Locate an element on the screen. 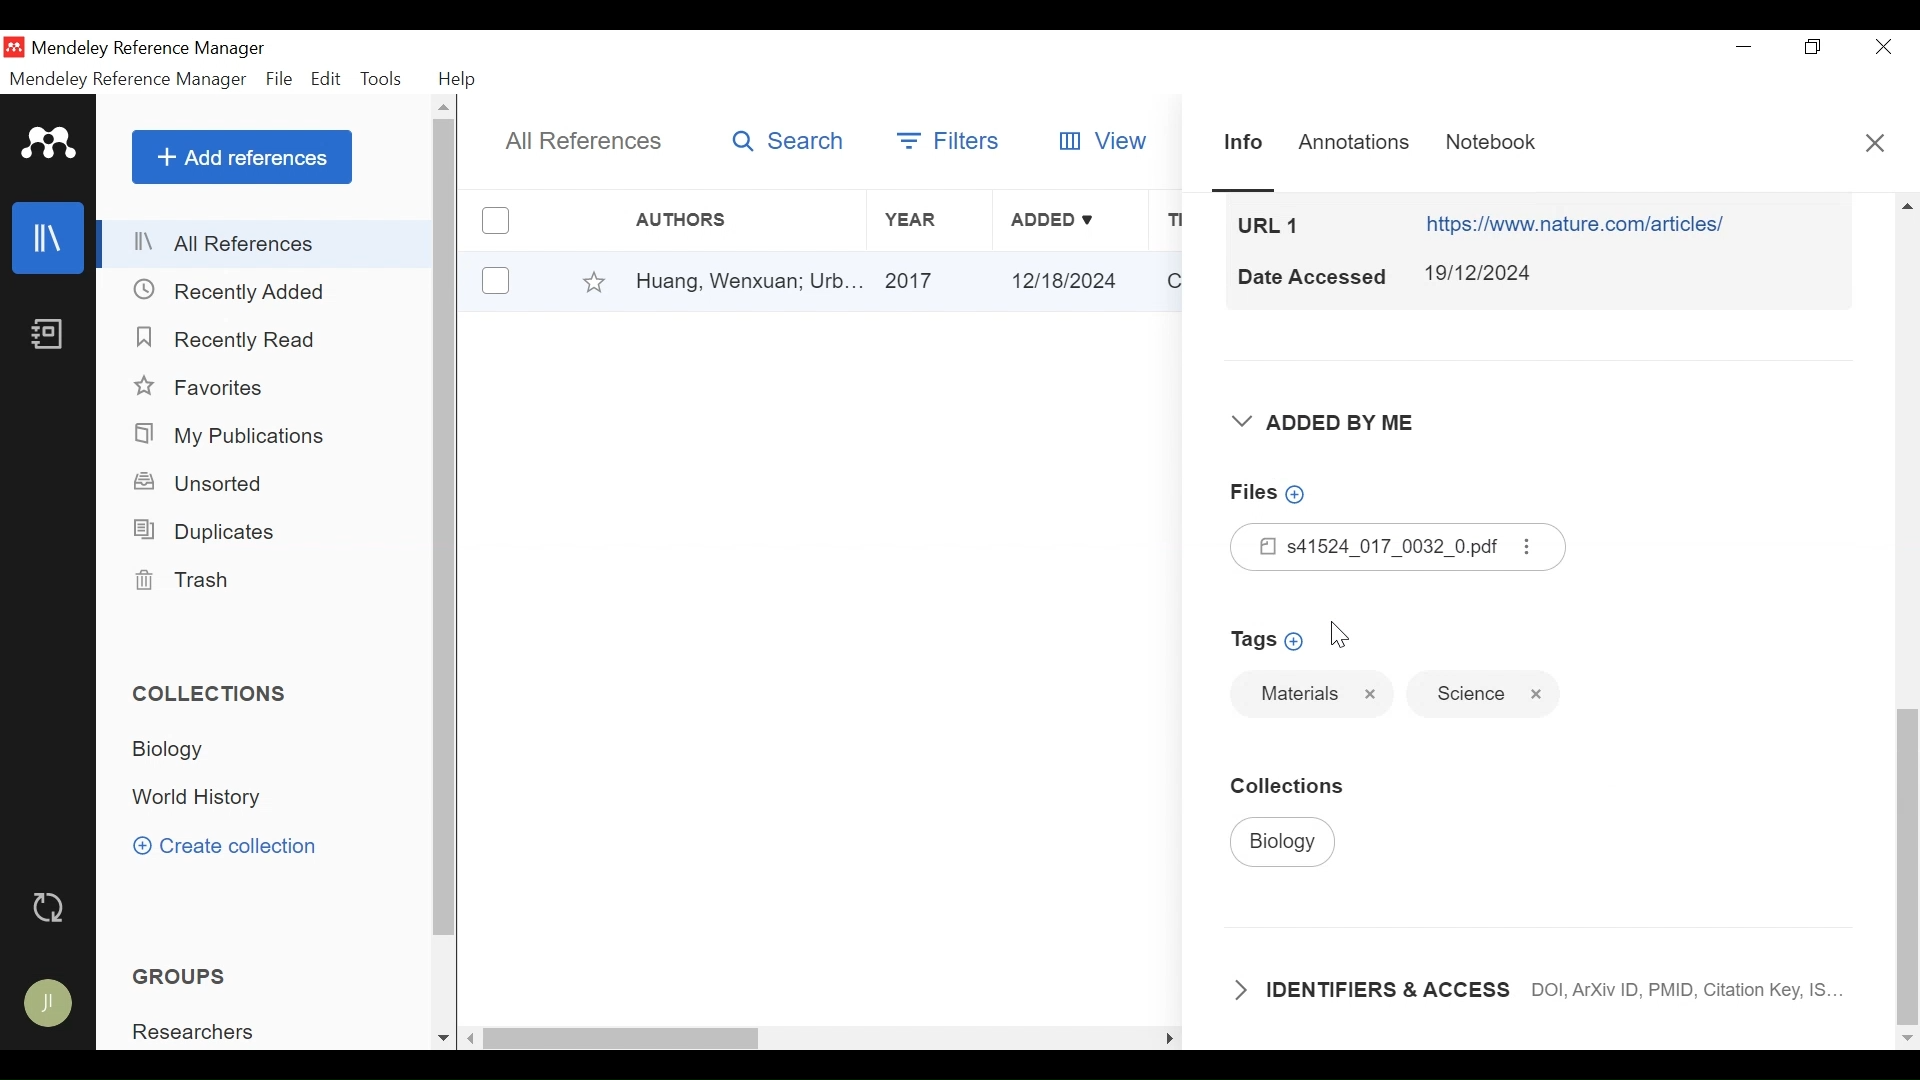 Image resolution: width=1920 pixels, height=1080 pixels. URL 1 is located at coordinates (1270, 224).